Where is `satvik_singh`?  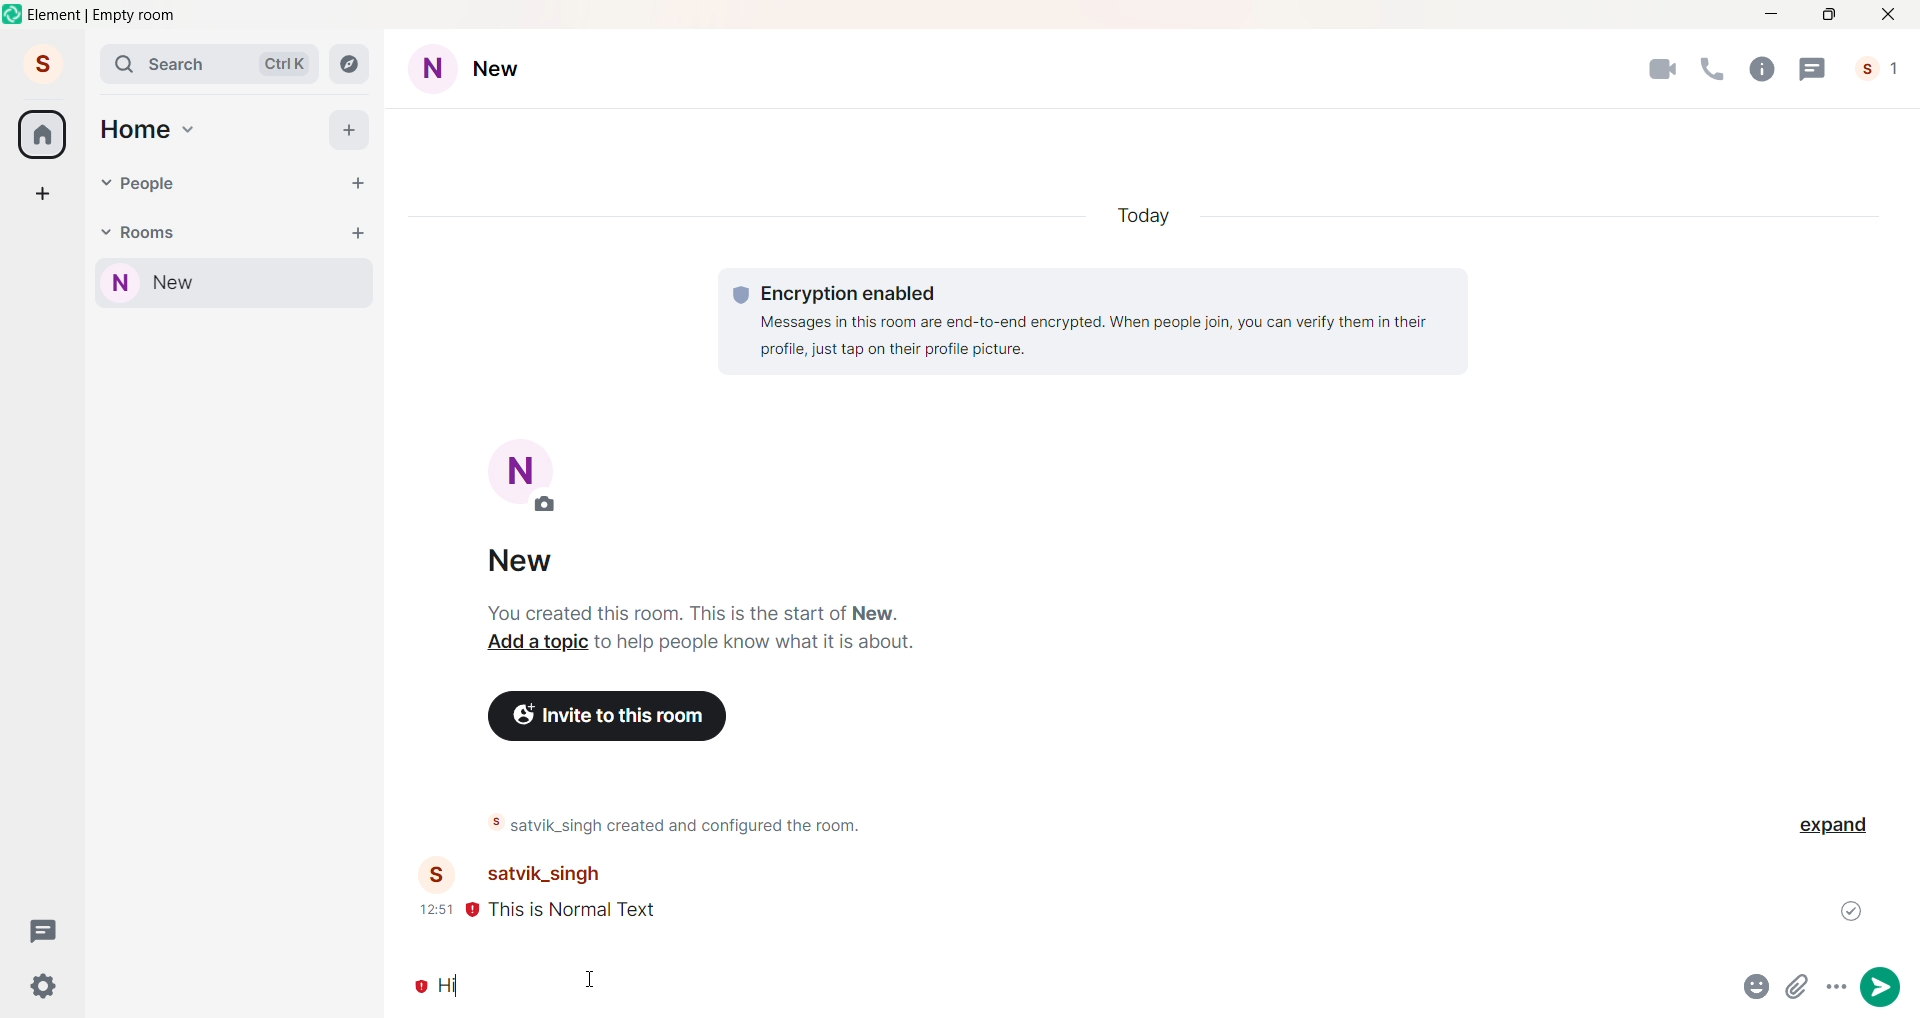 satvik_singh is located at coordinates (538, 875).